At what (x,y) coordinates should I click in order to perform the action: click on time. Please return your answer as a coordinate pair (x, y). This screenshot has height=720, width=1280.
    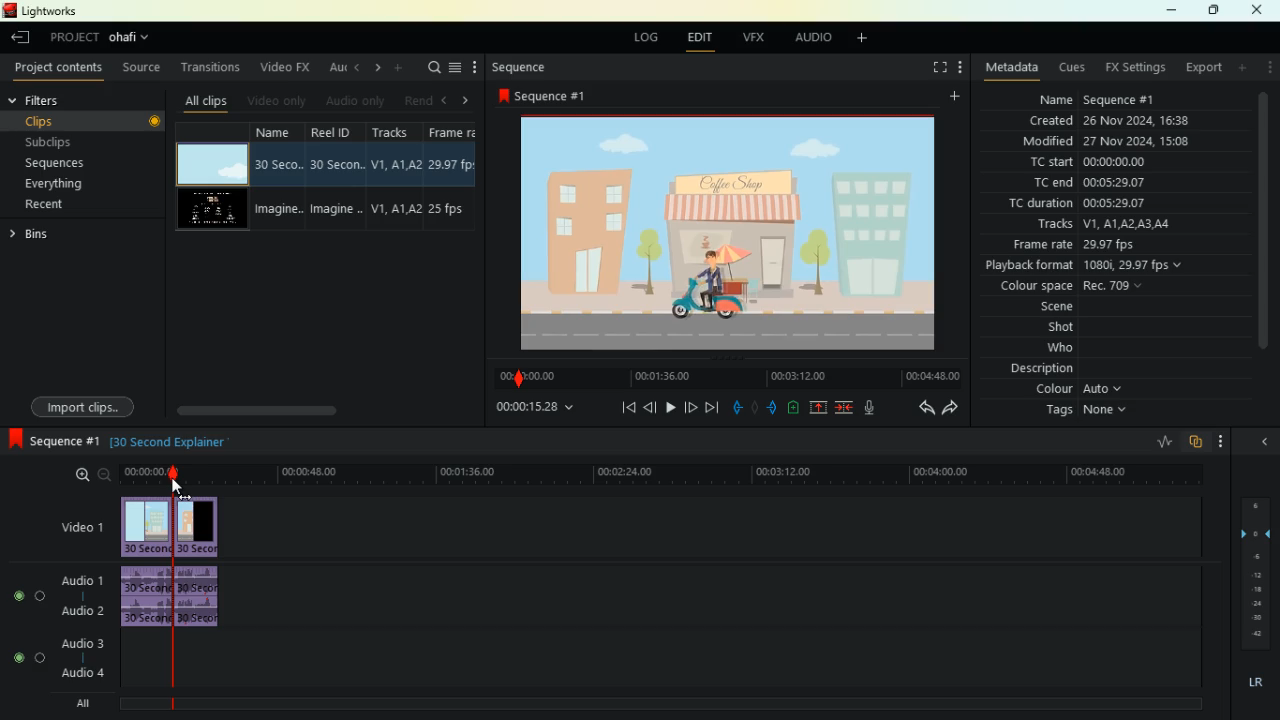
    Looking at the image, I should click on (542, 406).